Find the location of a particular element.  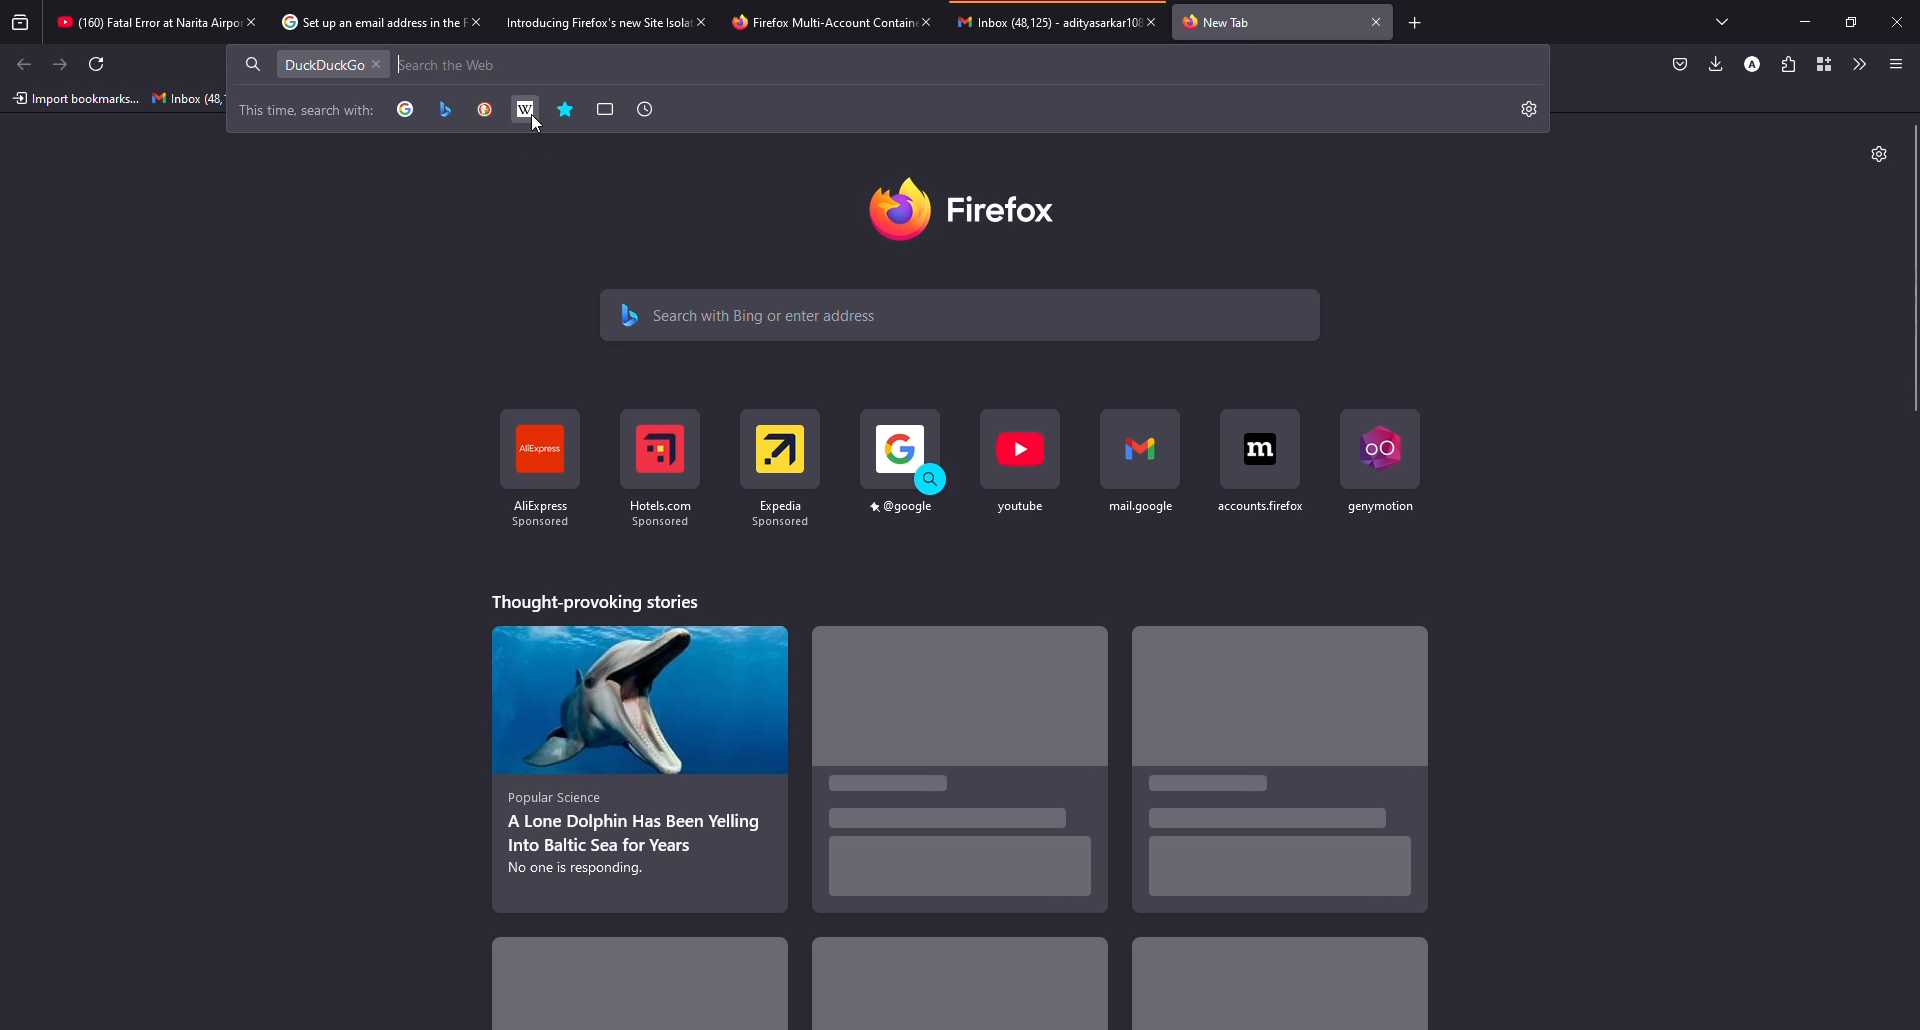

close is located at coordinates (252, 21).